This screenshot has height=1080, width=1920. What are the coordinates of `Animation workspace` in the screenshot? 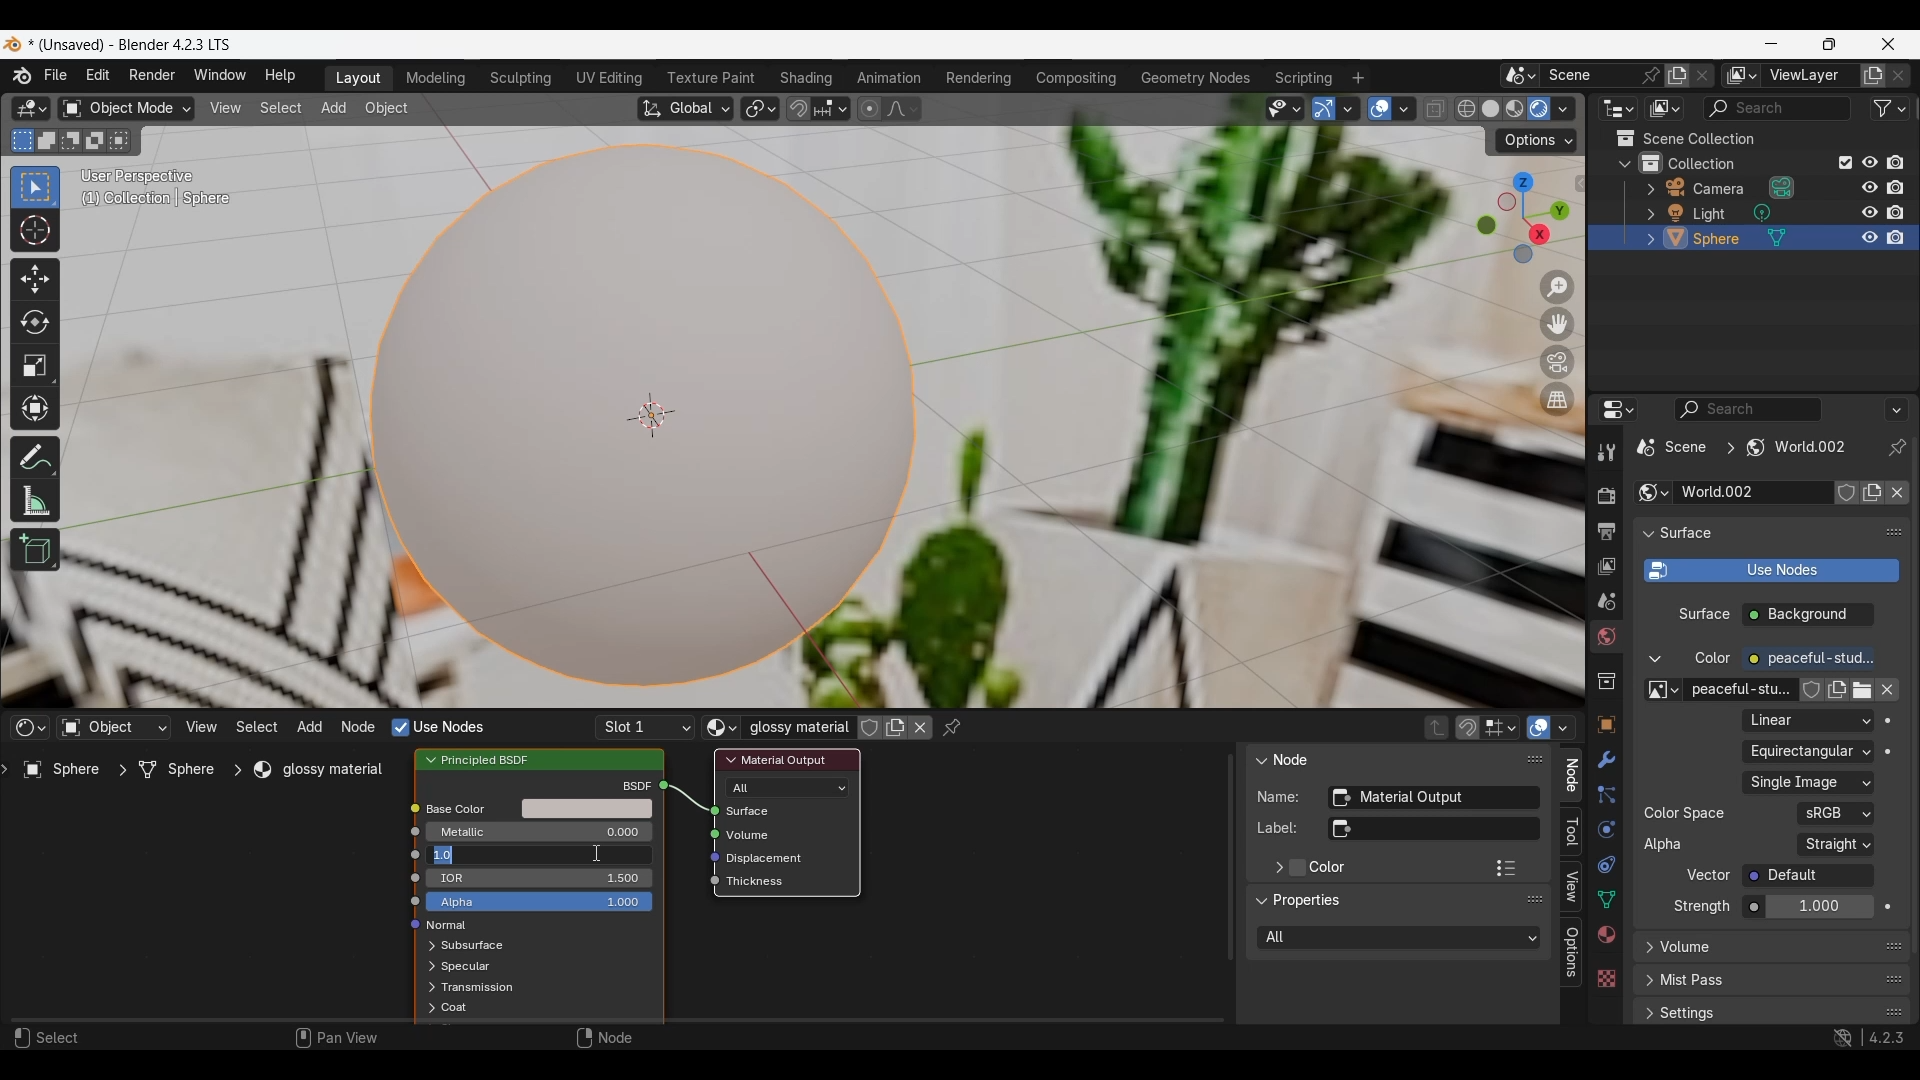 It's located at (891, 77).